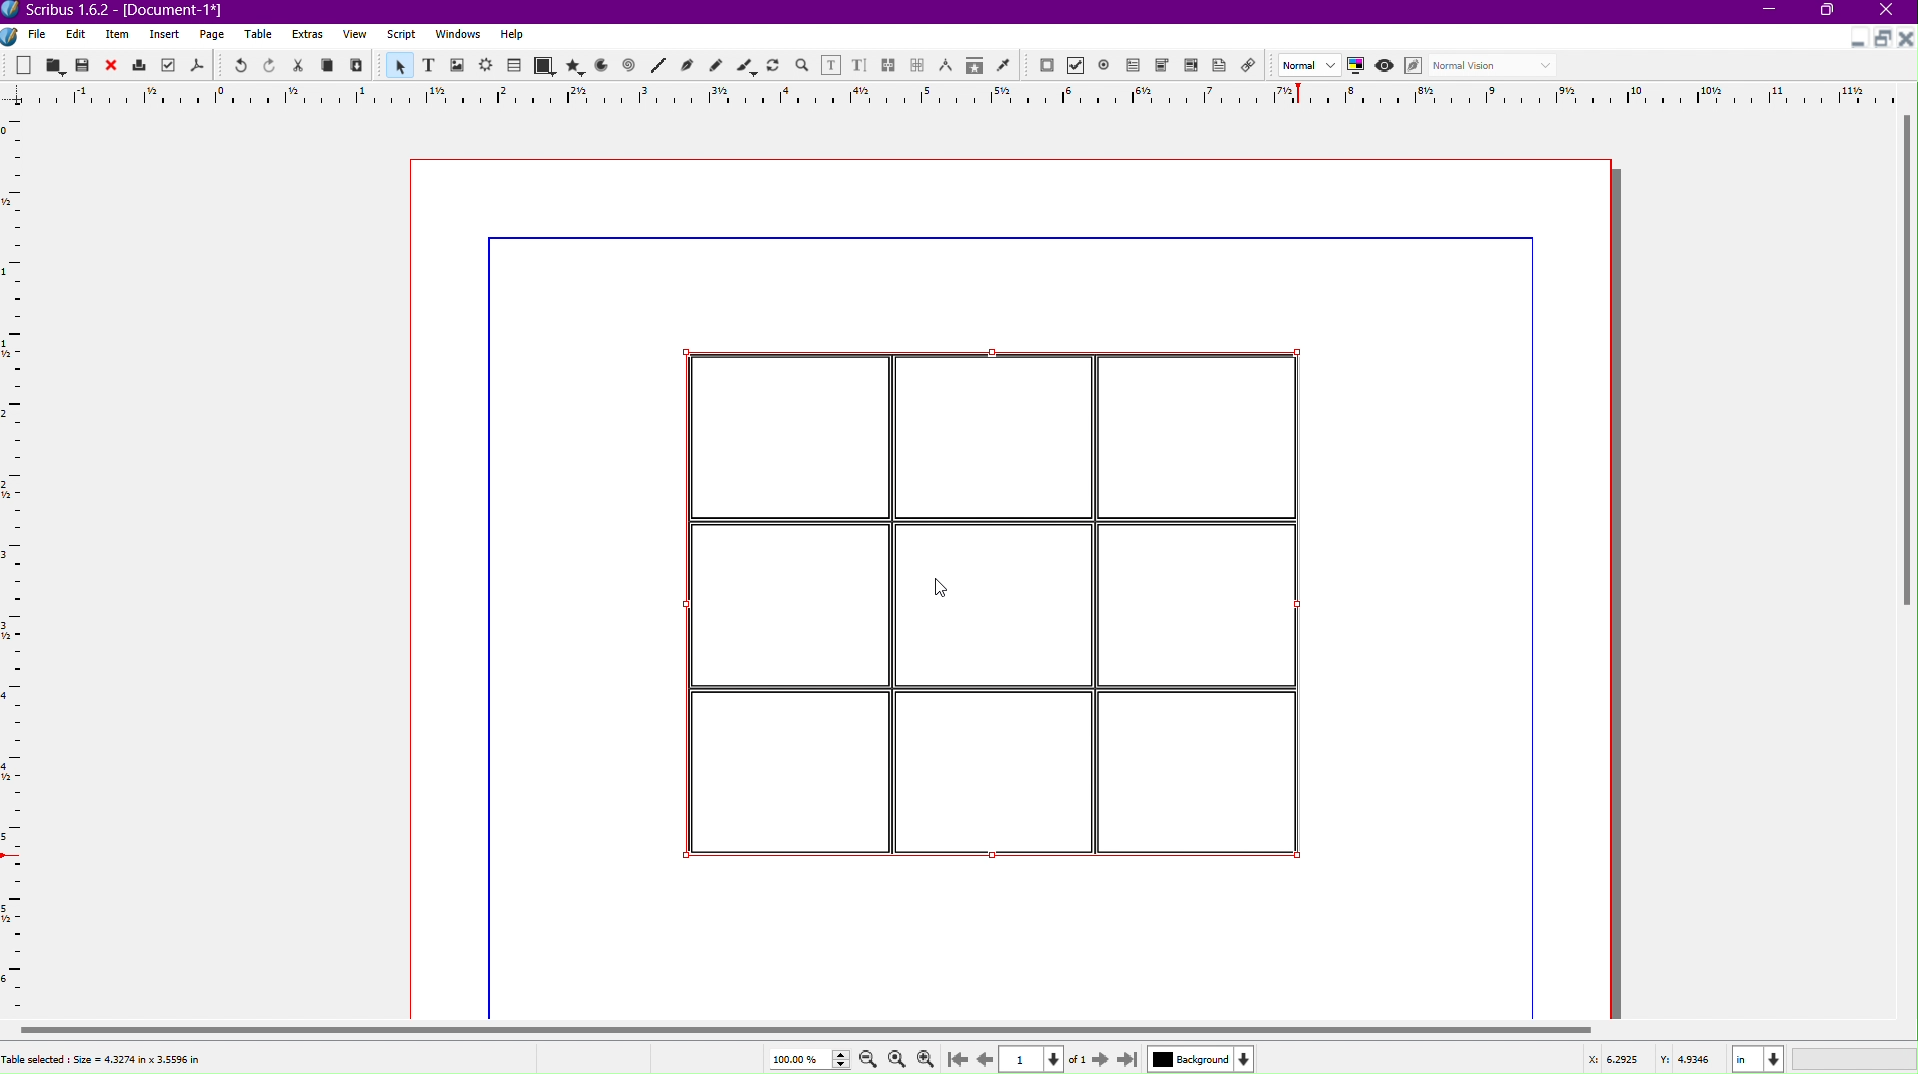 This screenshot has width=1918, height=1074. I want to click on Zoom in or out, so click(802, 64).